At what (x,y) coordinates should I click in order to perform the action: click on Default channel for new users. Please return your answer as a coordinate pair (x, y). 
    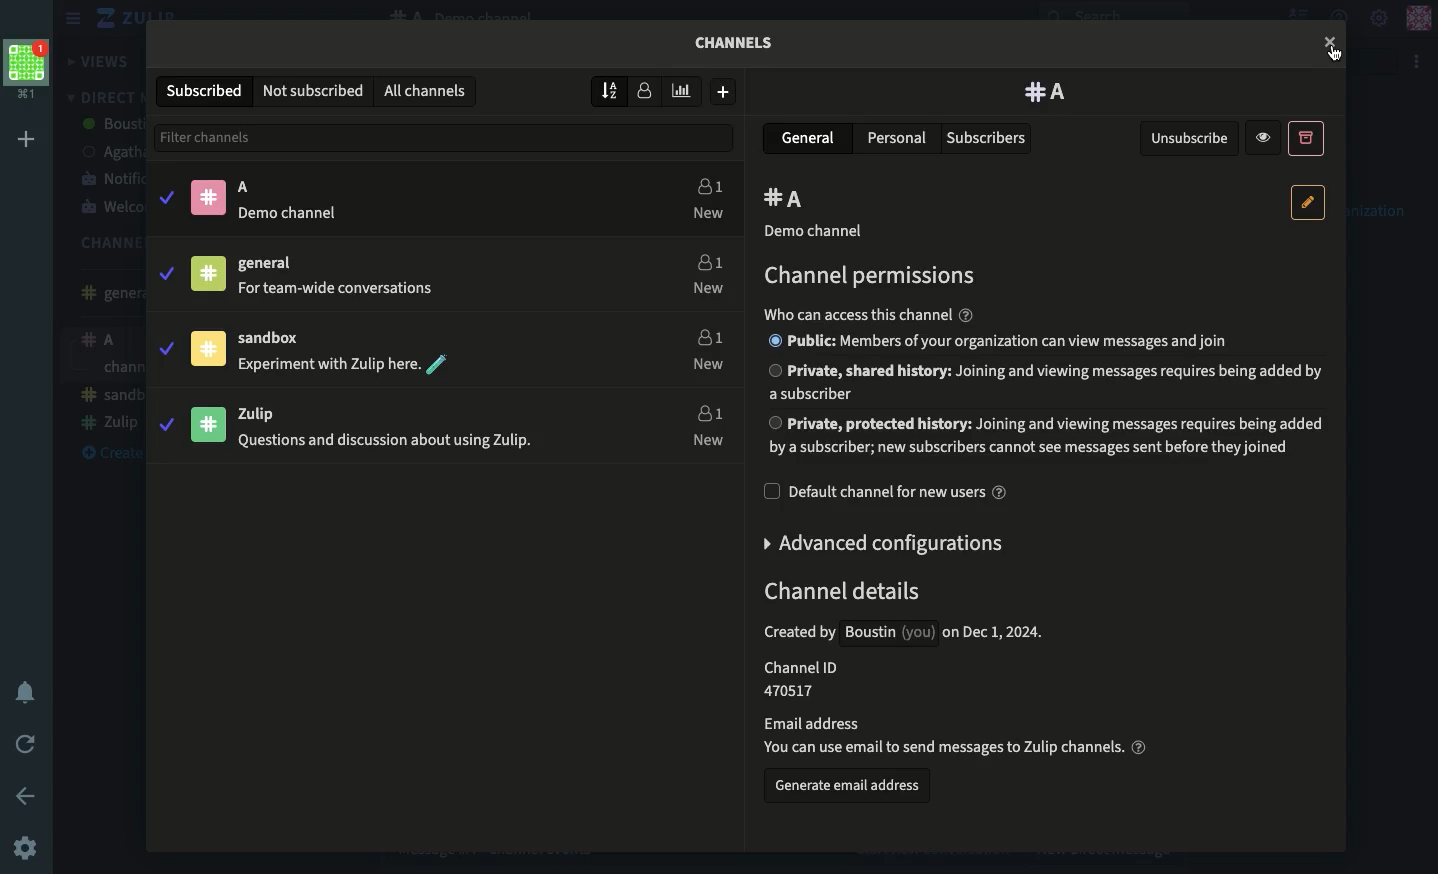
    Looking at the image, I should click on (886, 492).